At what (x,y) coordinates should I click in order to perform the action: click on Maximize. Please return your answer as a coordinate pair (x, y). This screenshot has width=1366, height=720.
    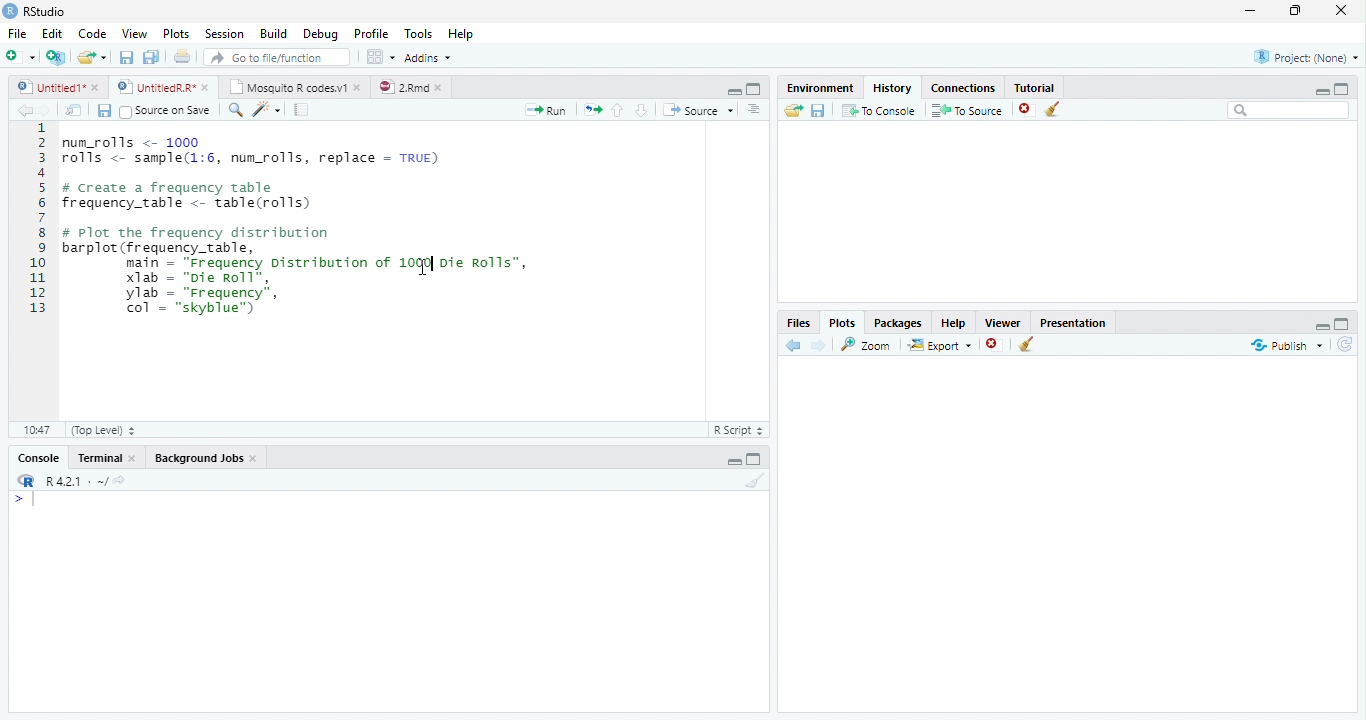
    Looking at the image, I should click on (1296, 11).